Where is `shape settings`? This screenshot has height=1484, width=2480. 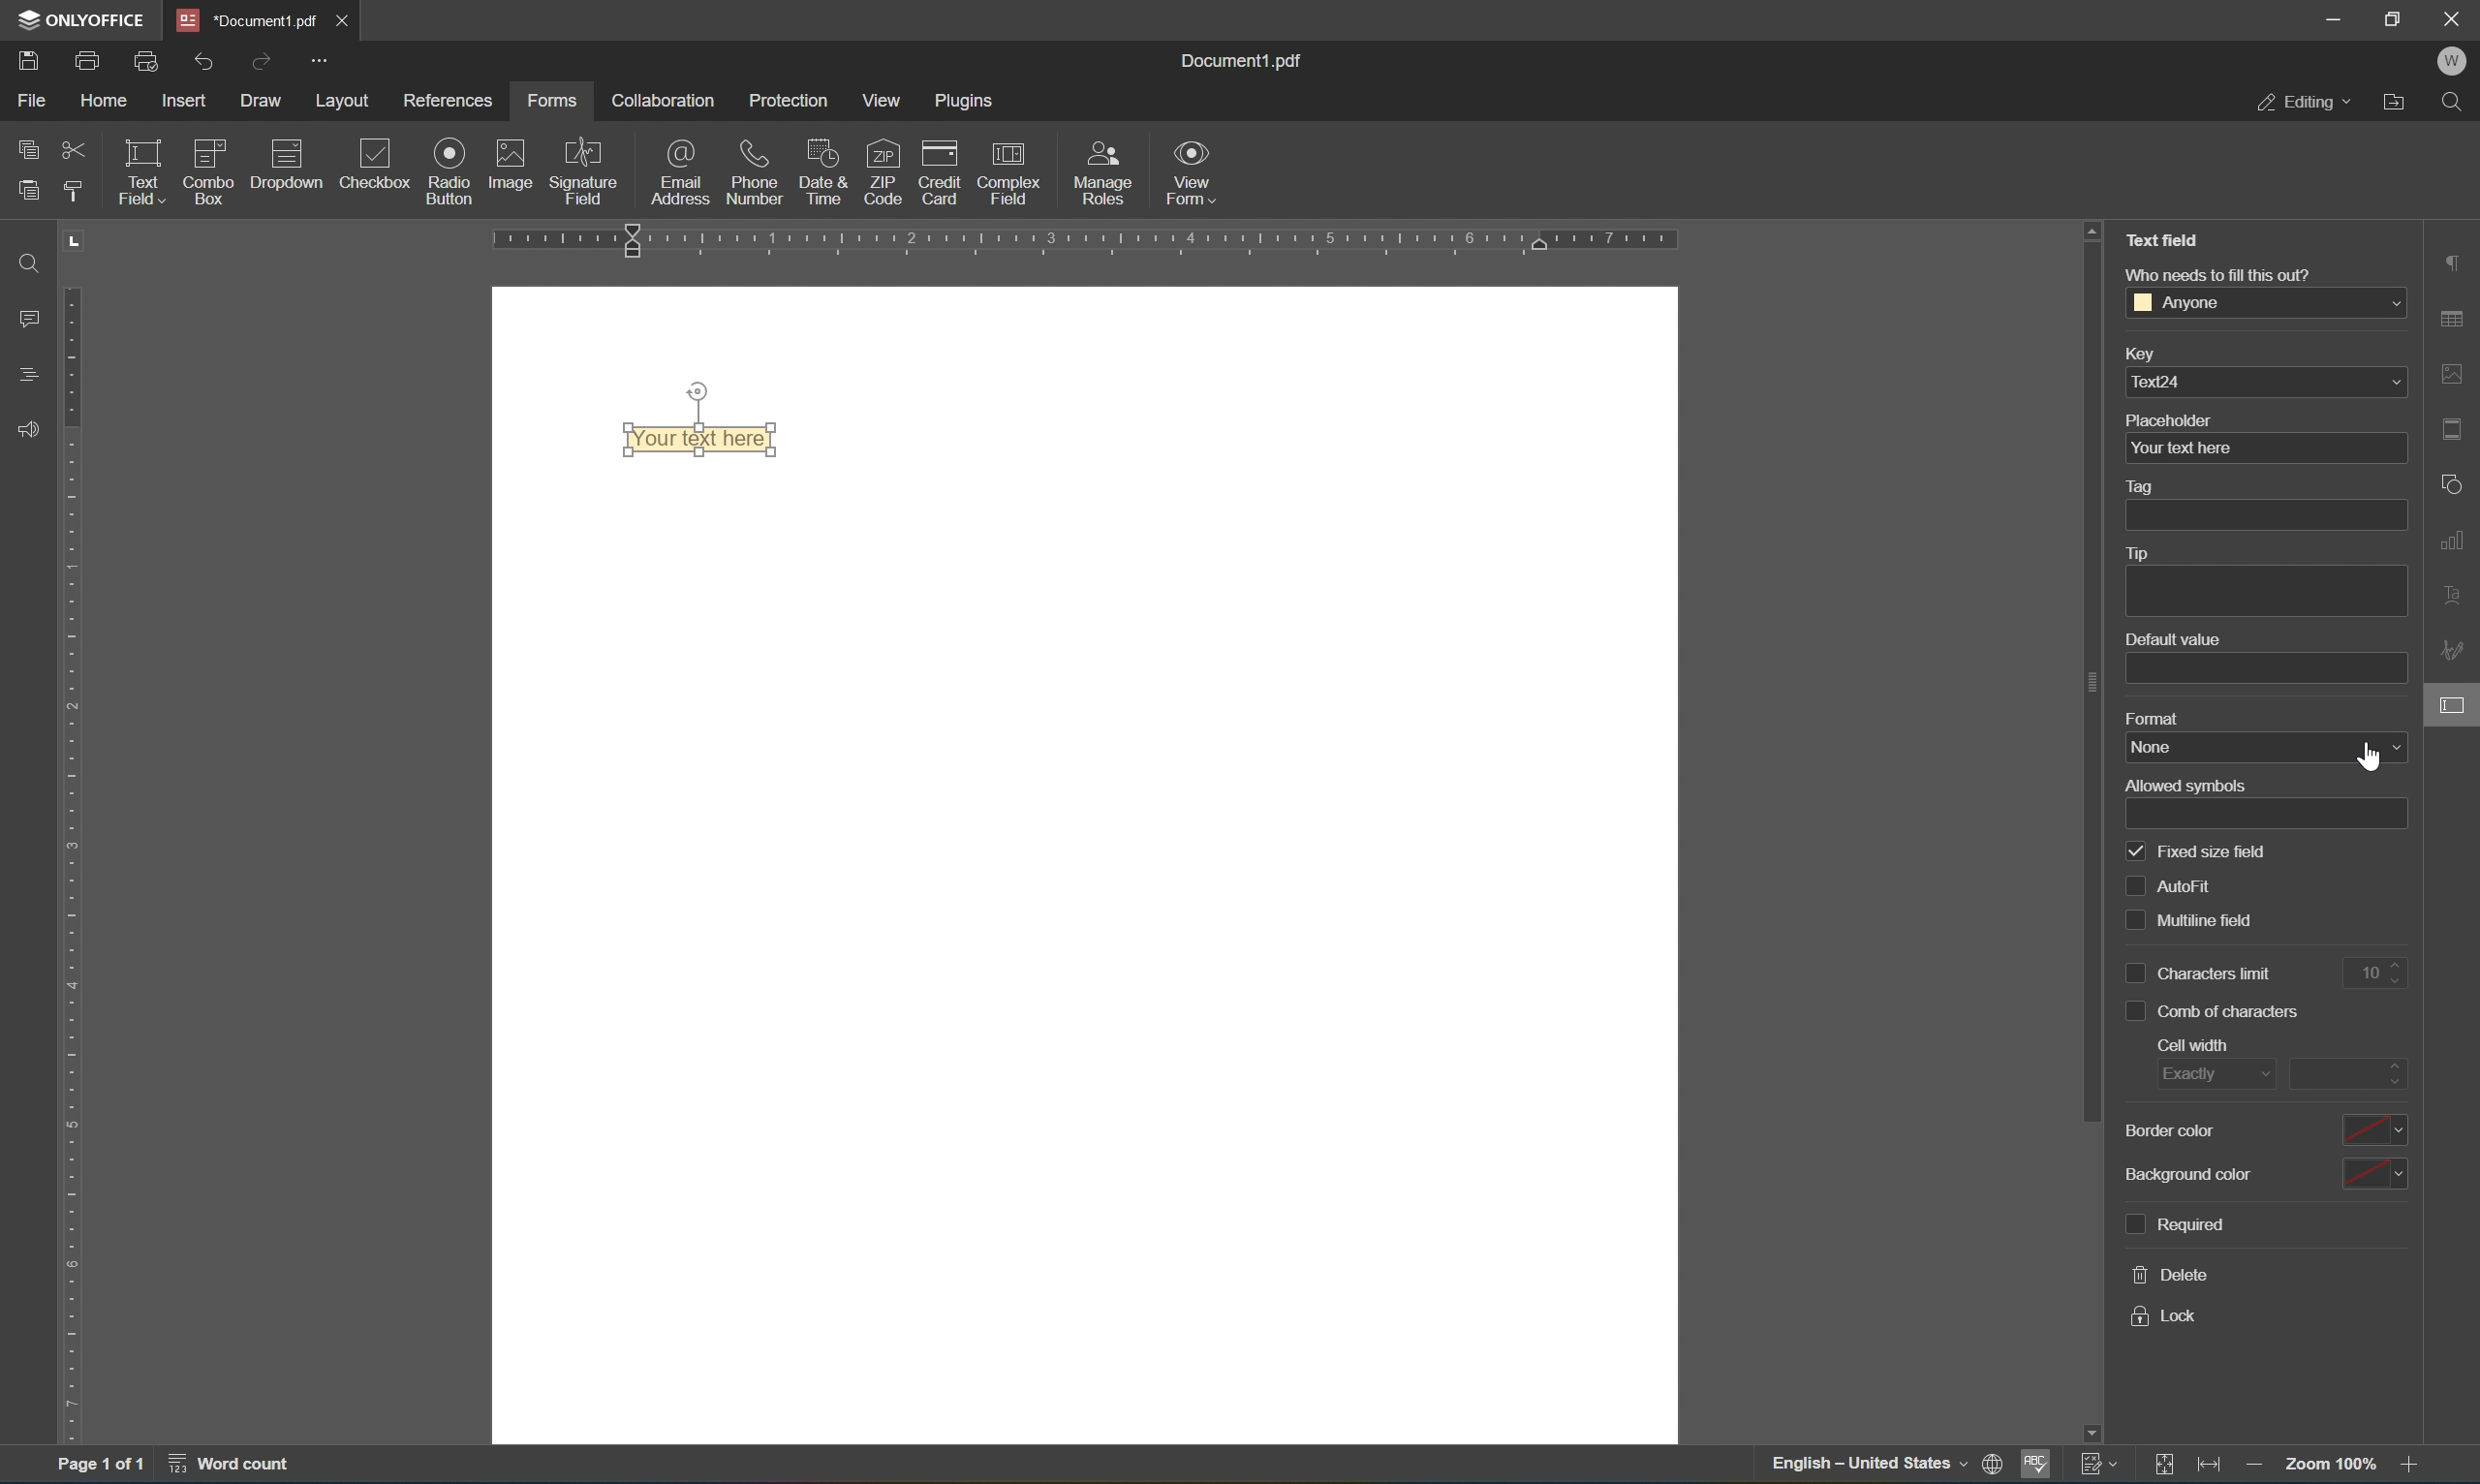 shape settings is located at coordinates (2455, 483).